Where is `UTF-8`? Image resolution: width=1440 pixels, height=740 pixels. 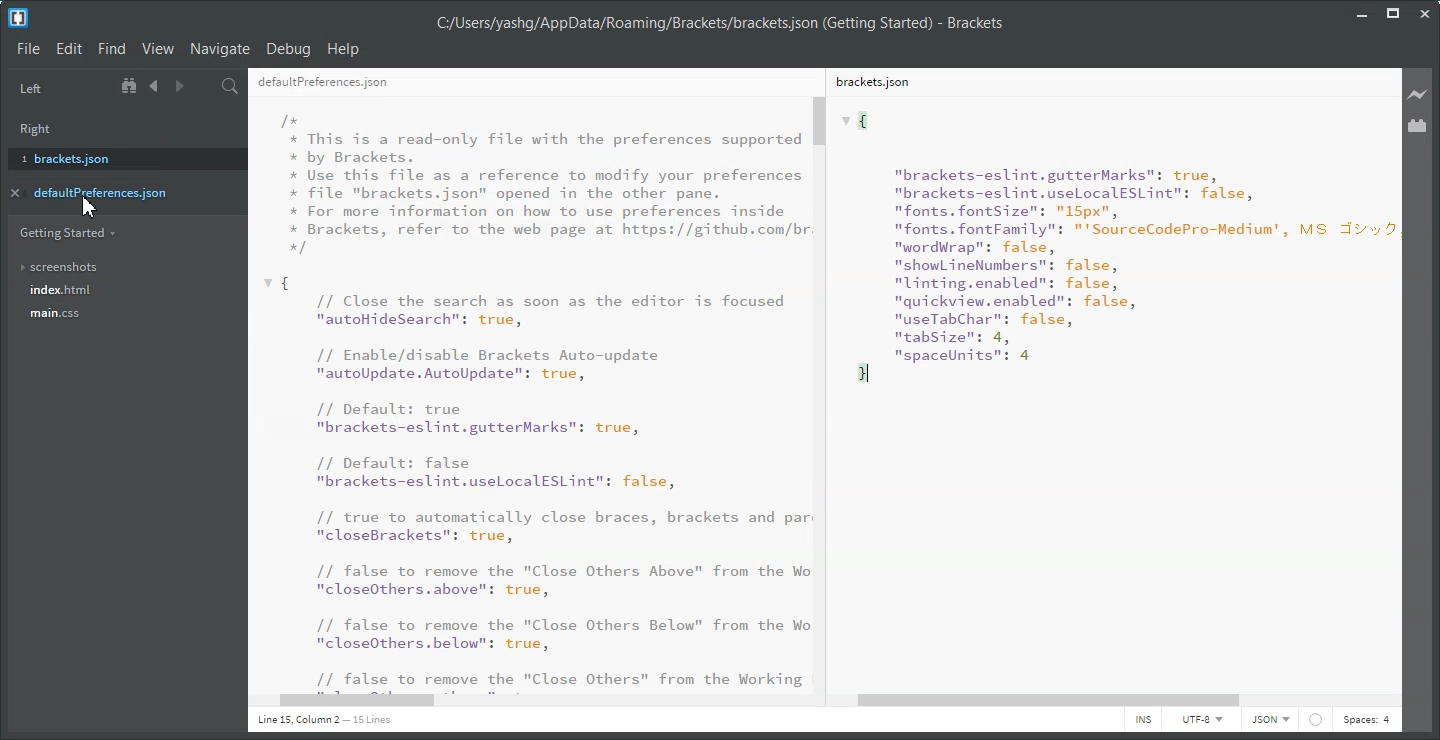
UTF-8 is located at coordinates (1201, 721).